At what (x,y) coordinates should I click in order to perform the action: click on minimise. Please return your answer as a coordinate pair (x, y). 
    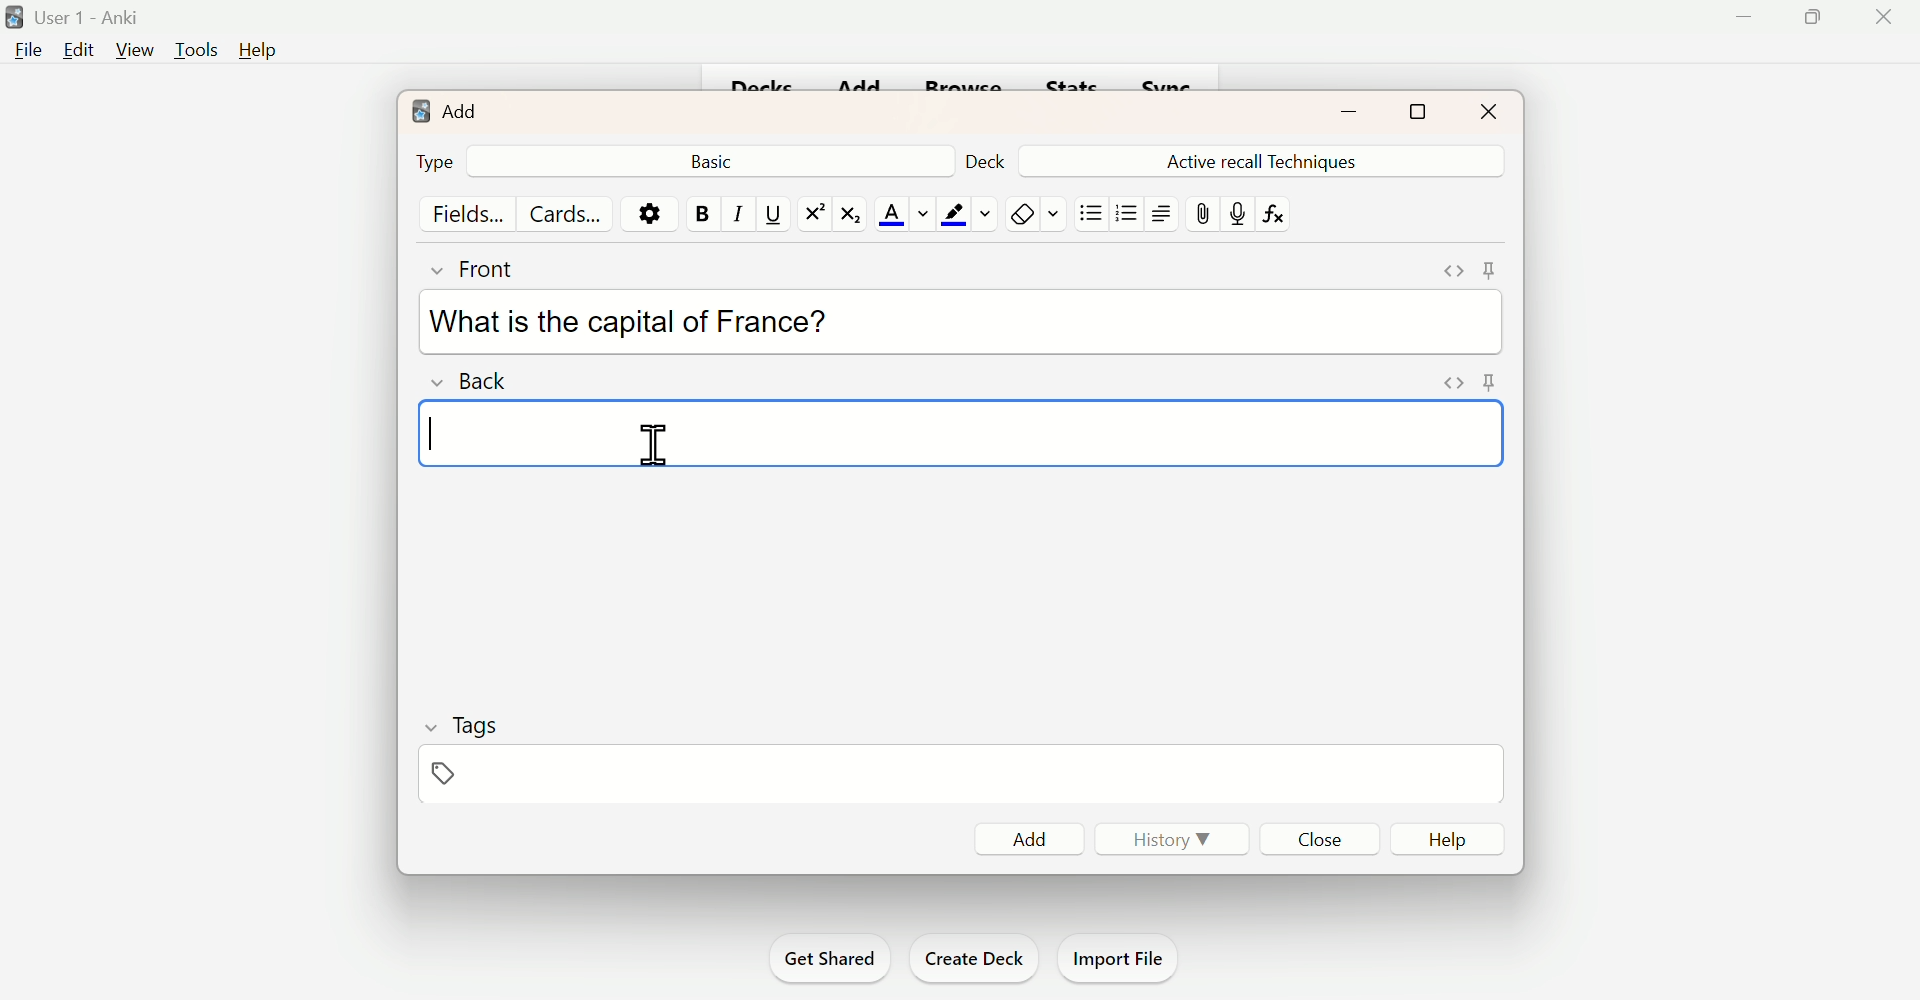
    Looking at the image, I should click on (1337, 112).